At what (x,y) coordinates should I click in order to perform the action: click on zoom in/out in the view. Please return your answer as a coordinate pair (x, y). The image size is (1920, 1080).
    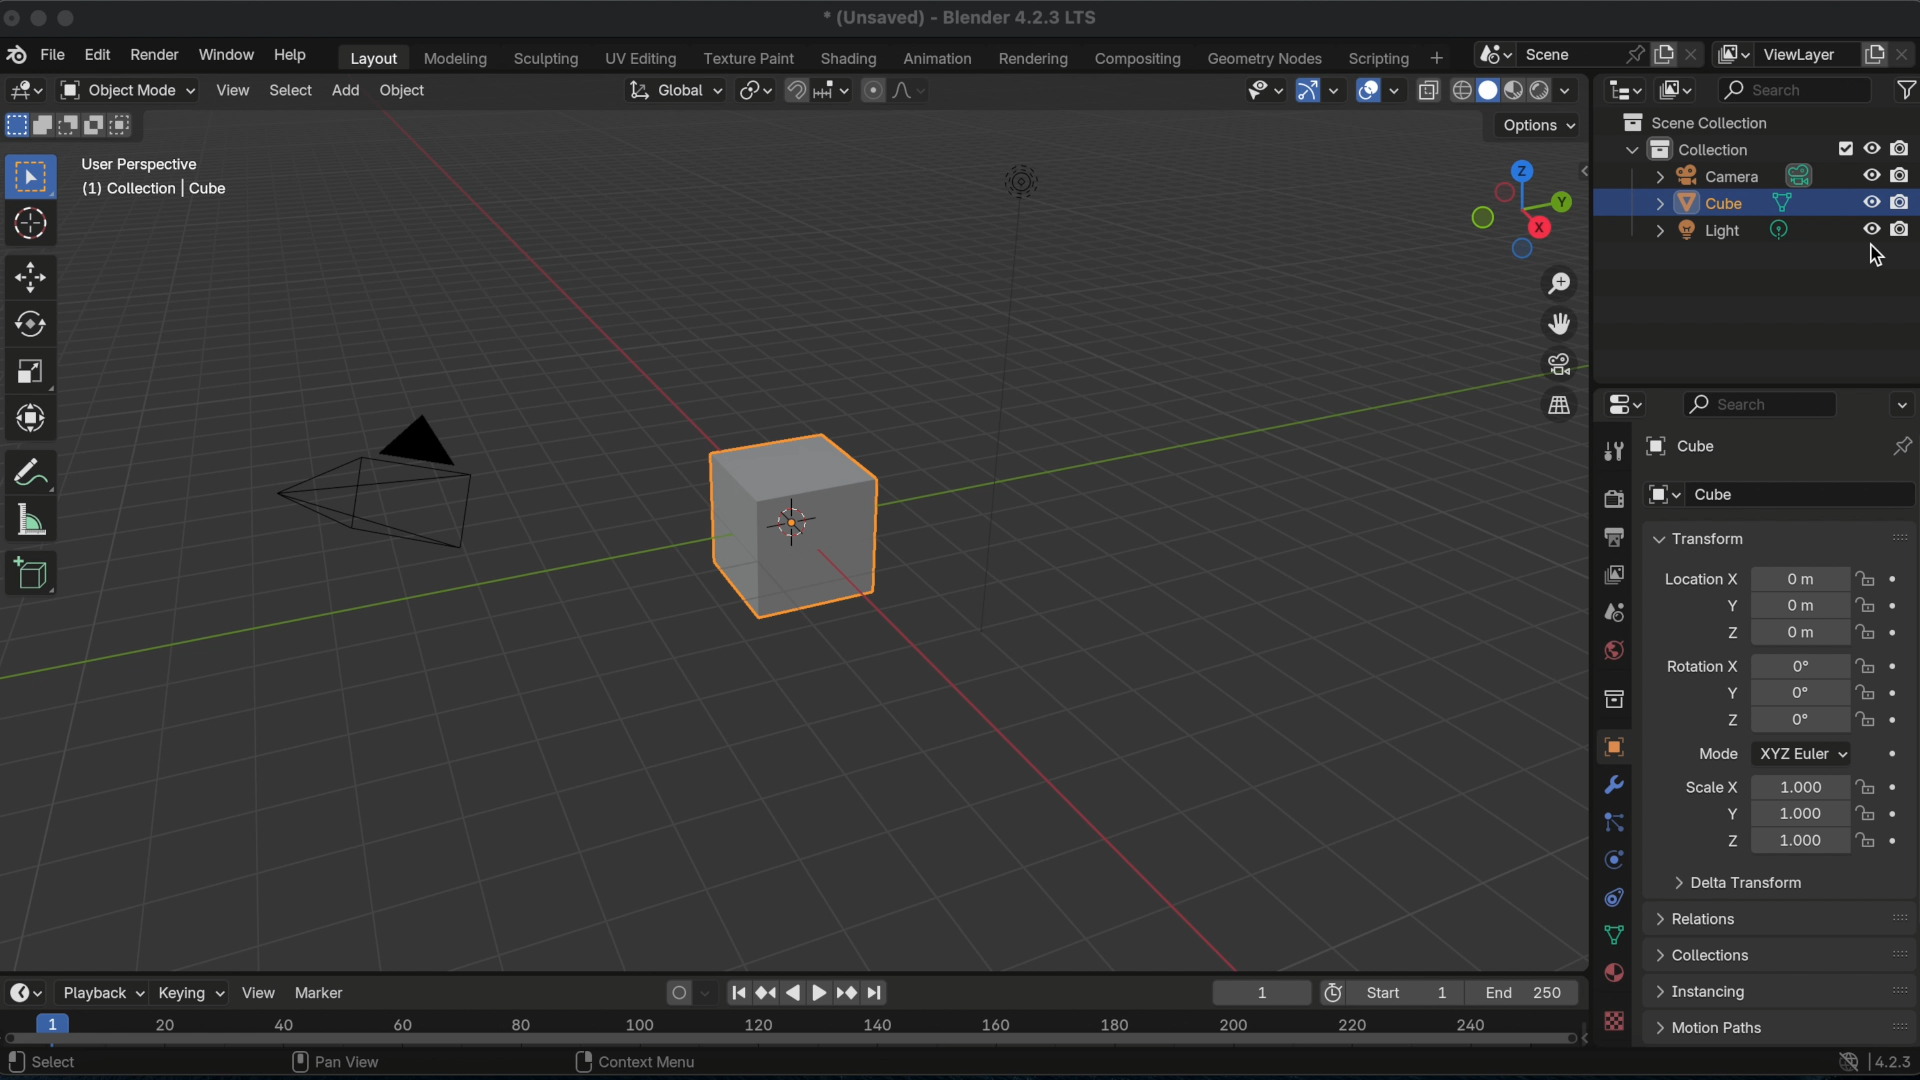
    Looking at the image, I should click on (1559, 284).